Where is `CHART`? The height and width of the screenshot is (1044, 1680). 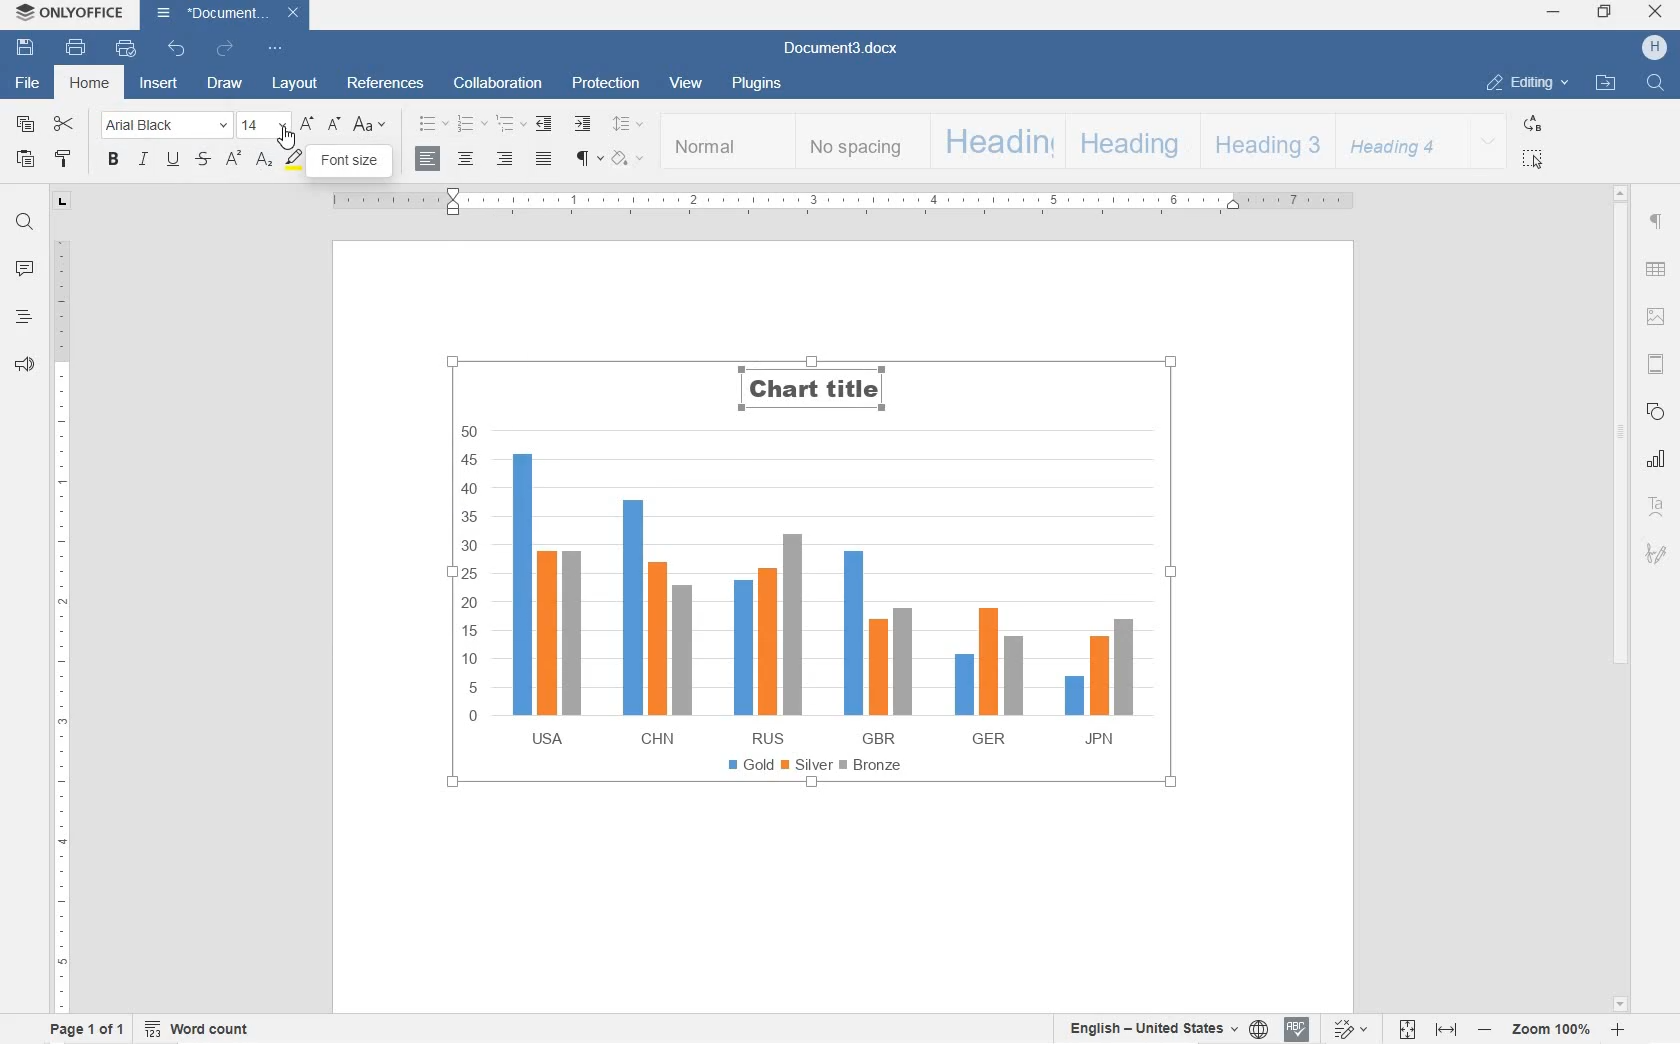 CHART is located at coordinates (818, 641).